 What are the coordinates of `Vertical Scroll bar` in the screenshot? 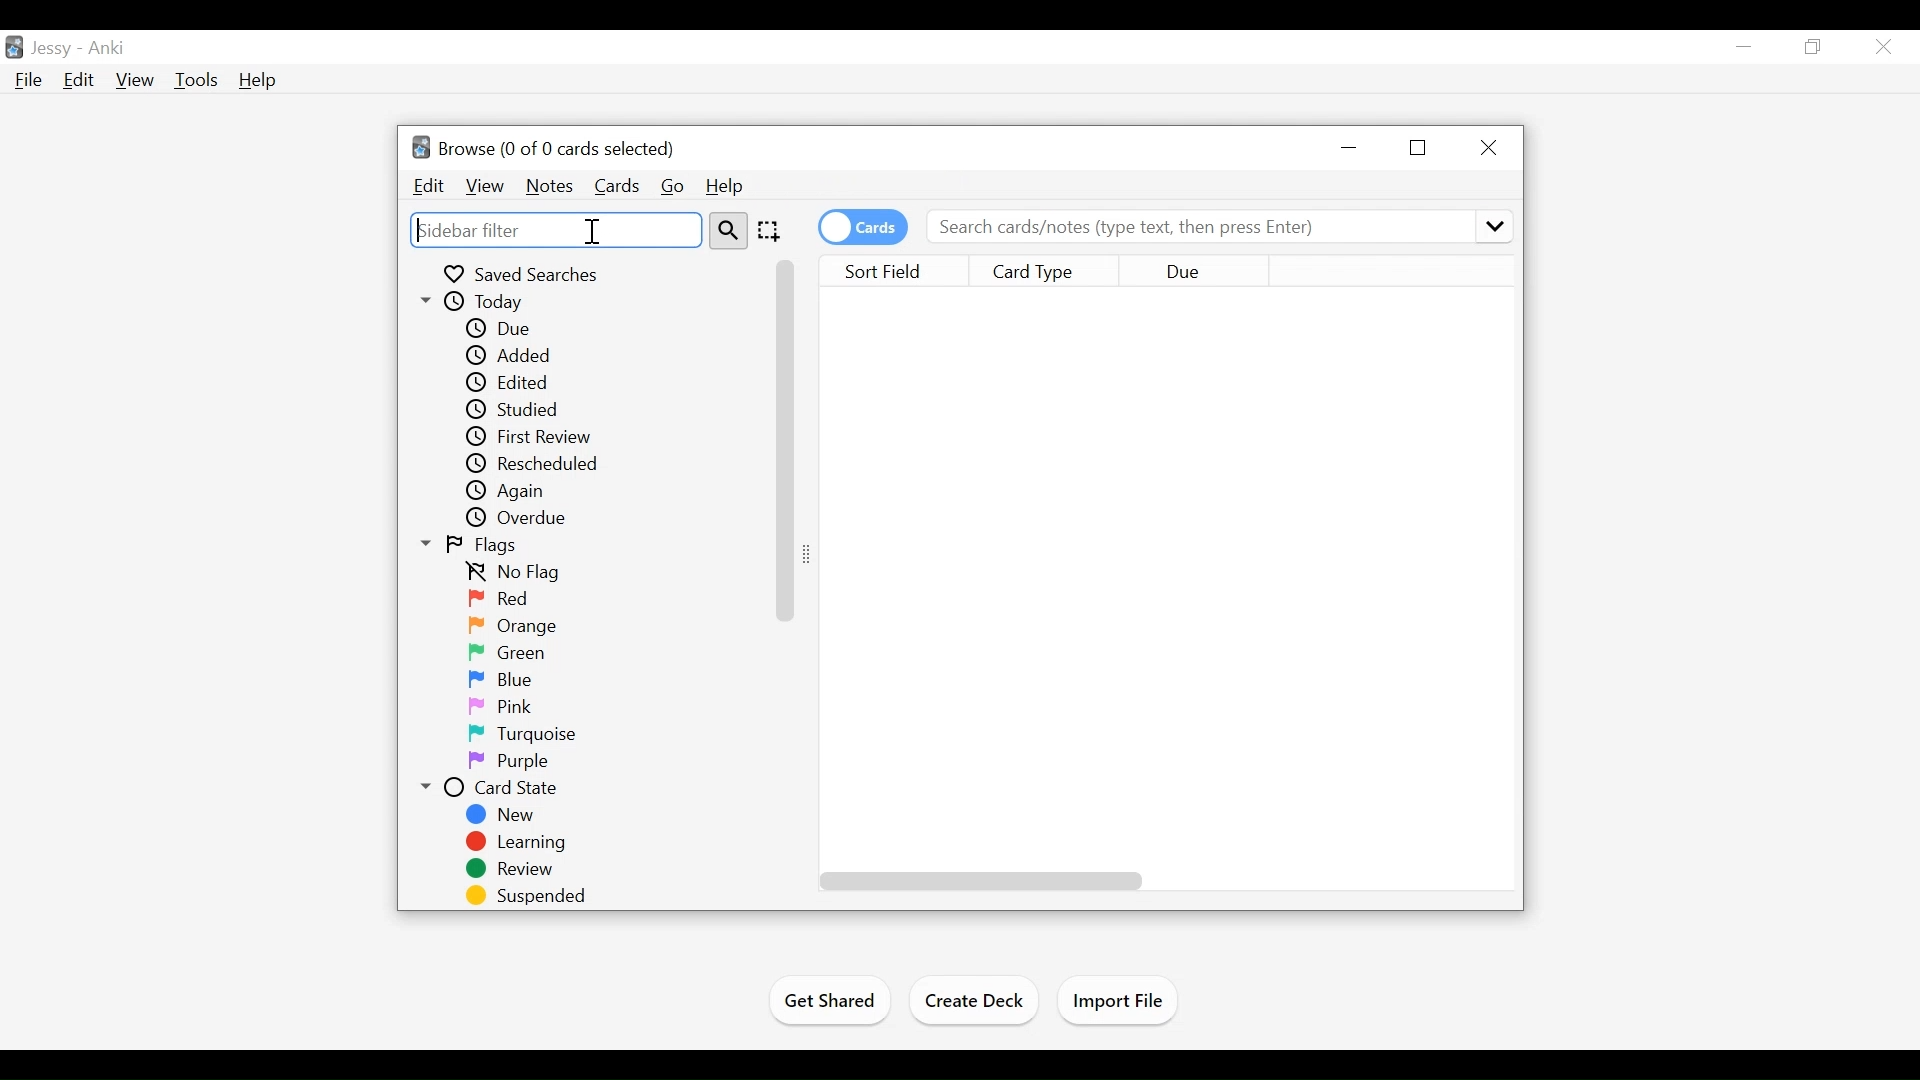 It's located at (784, 440).